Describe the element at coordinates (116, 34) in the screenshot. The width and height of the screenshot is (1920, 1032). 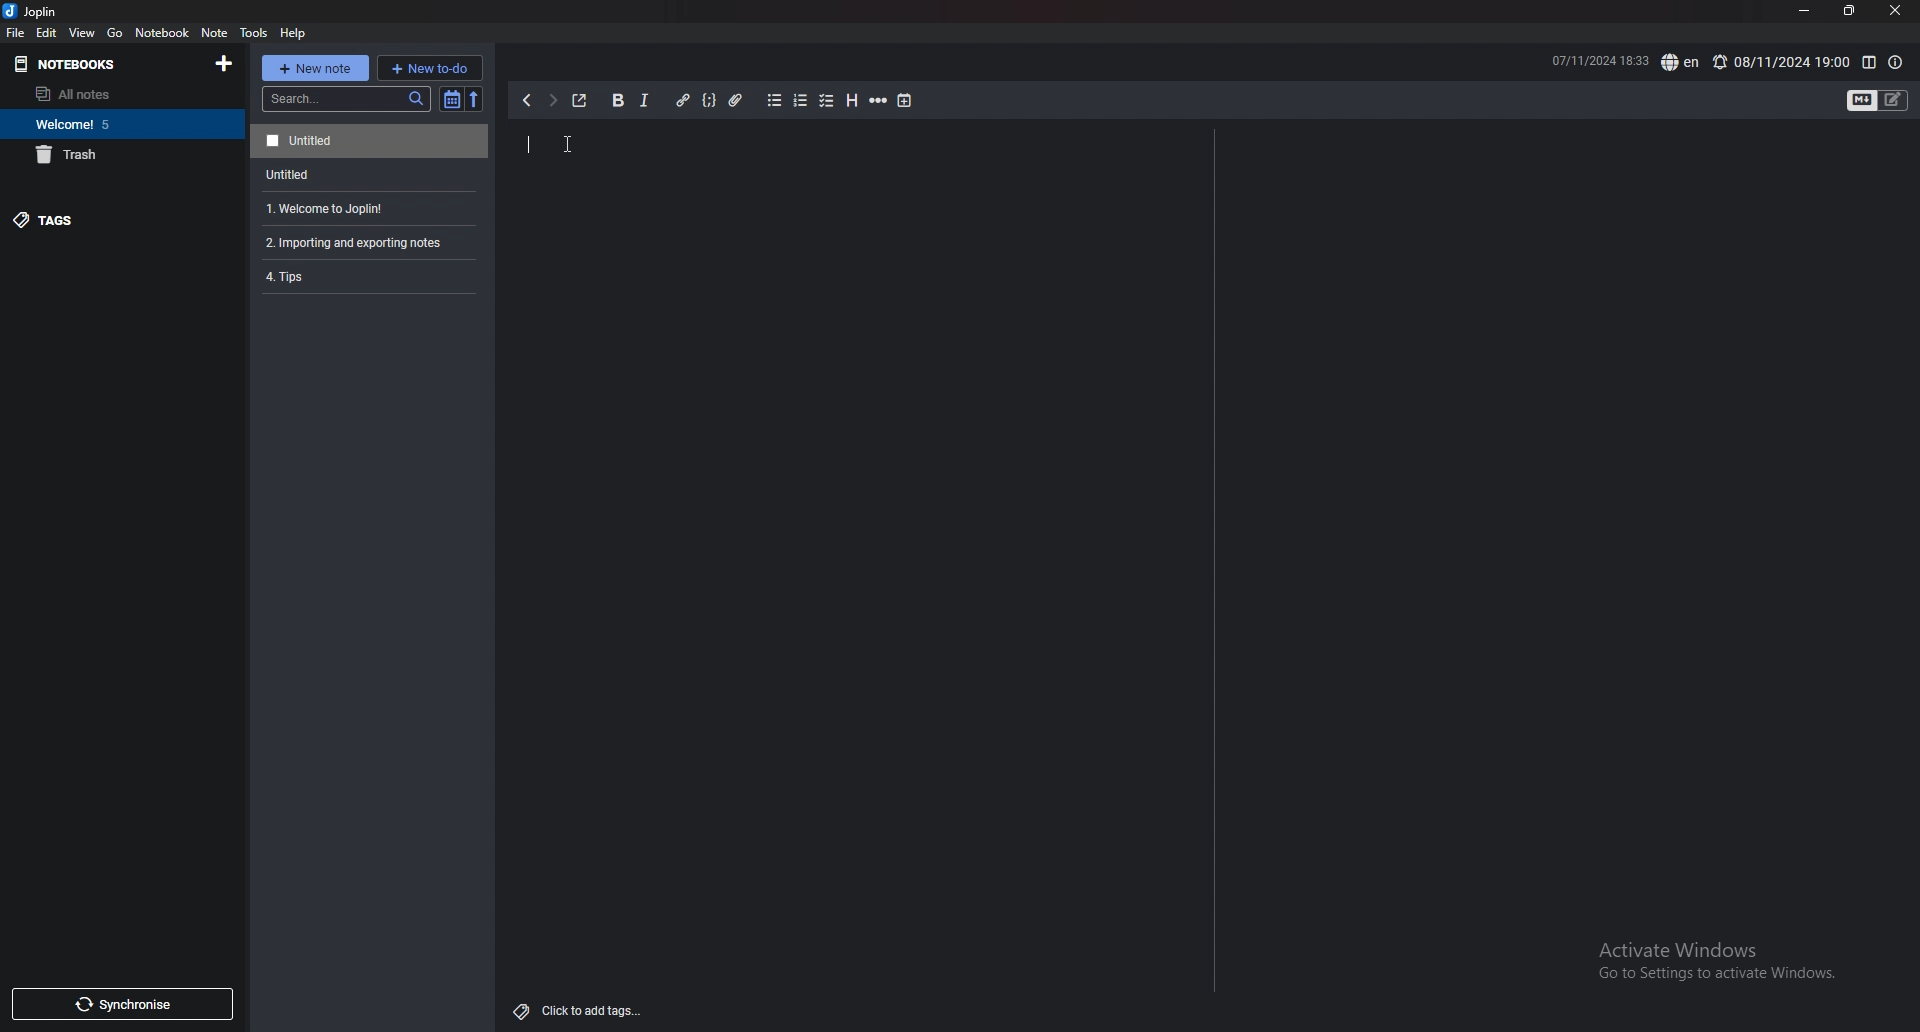
I see `go` at that location.